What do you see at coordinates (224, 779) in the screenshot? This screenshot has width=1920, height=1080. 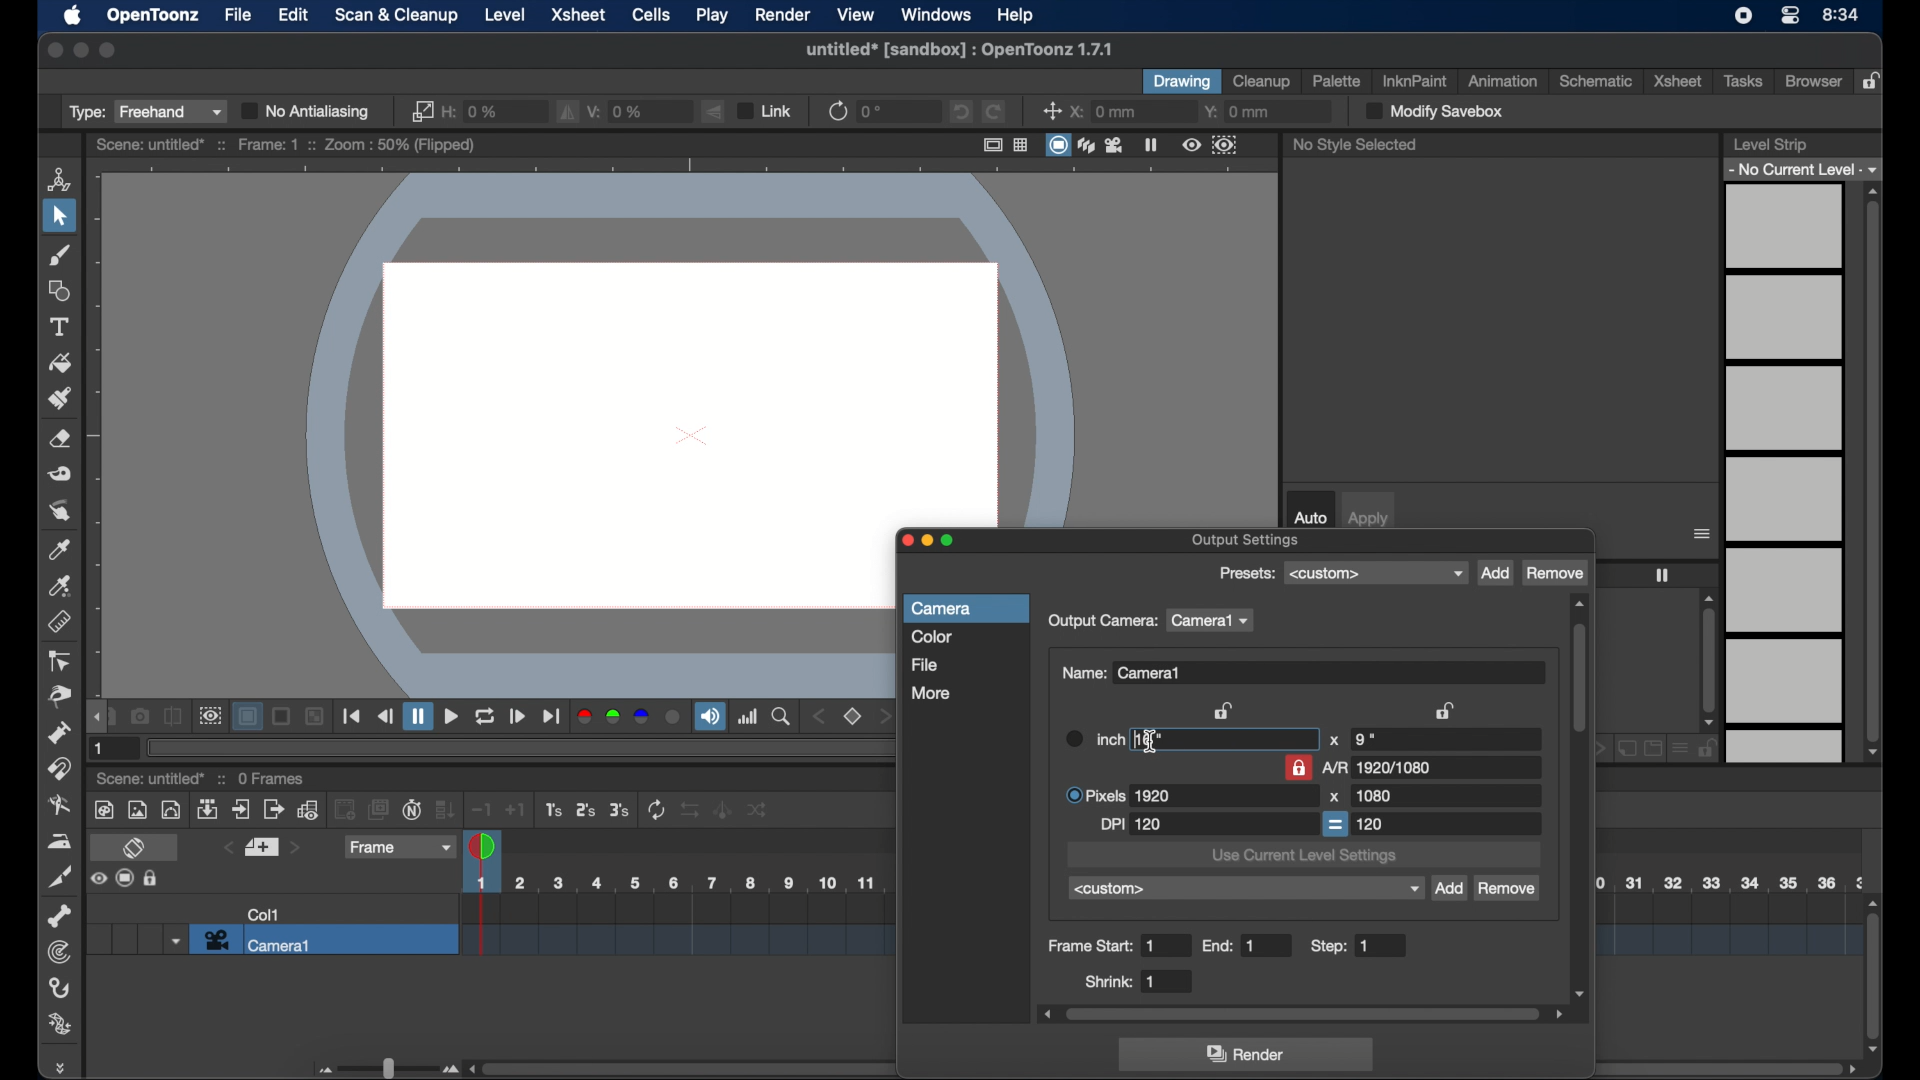 I see `` at bounding box center [224, 779].